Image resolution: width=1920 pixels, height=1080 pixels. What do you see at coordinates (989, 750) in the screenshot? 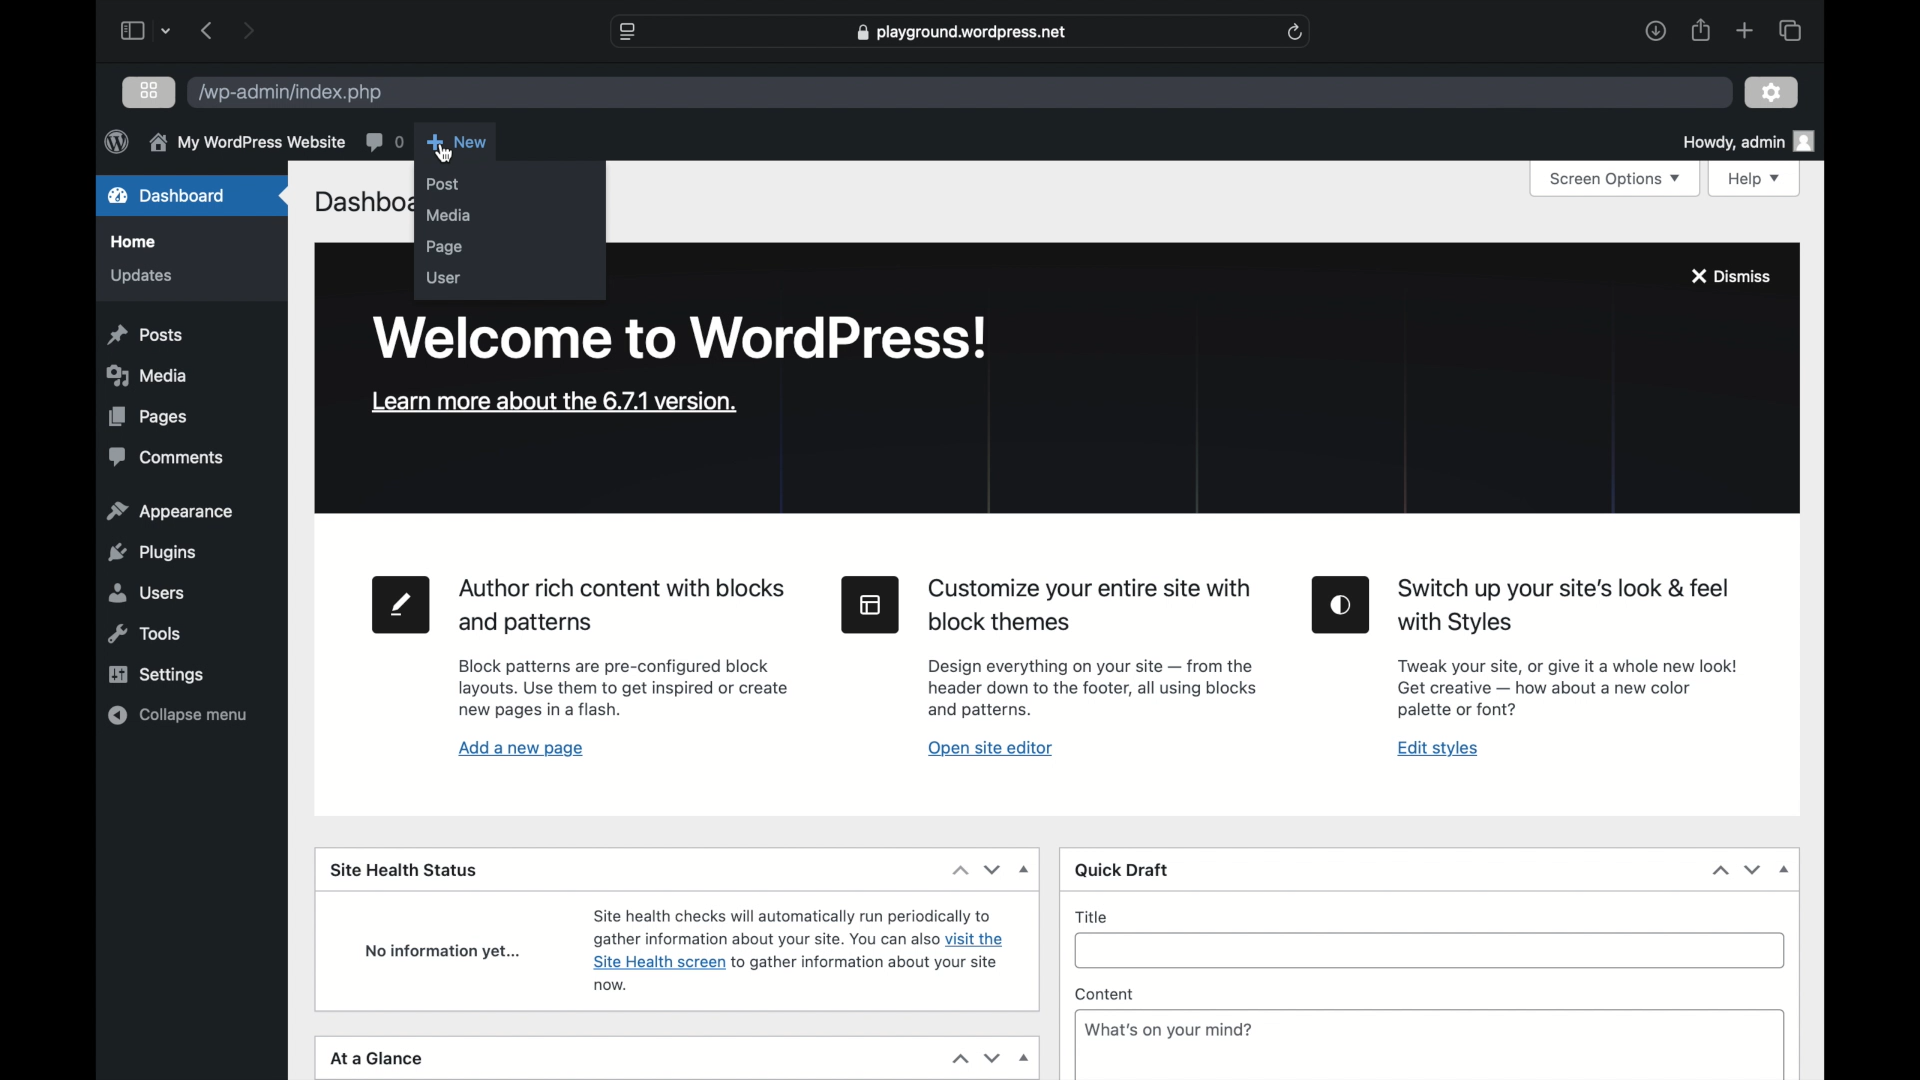
I see `open site editor` at bounding box center [989, 750].